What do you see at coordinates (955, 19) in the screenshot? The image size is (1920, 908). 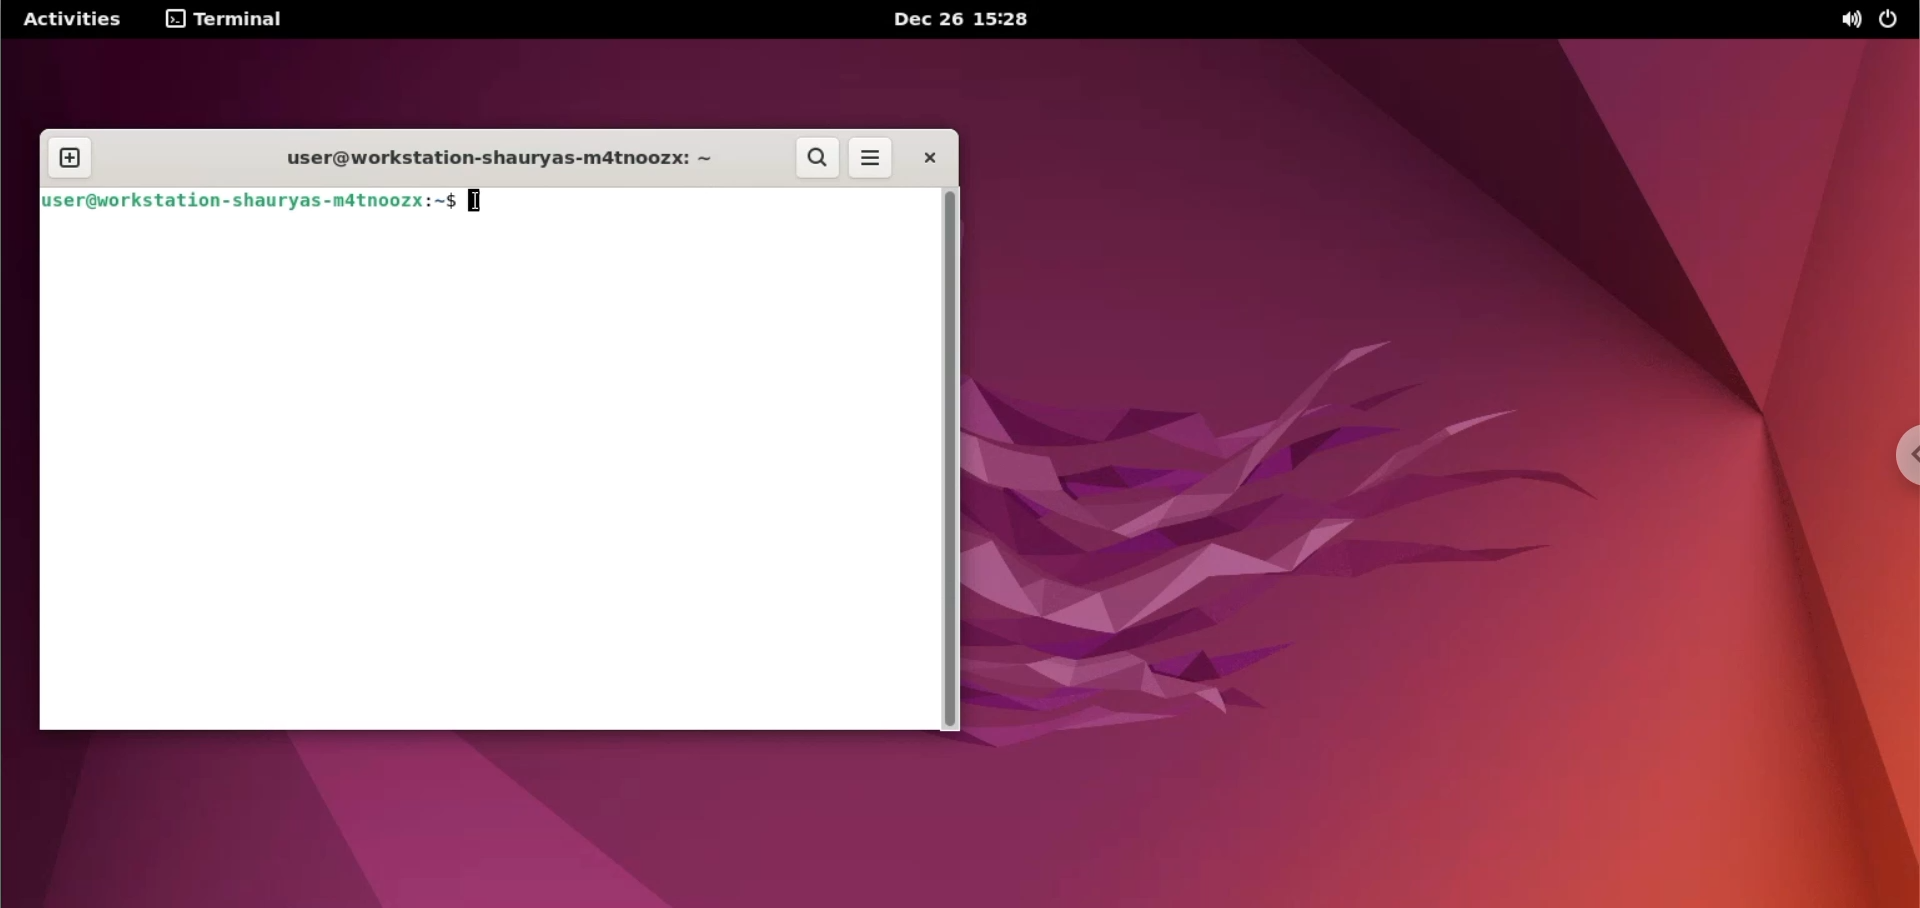 I see `Dec 26 15:28` at bounding box center [955, 19].